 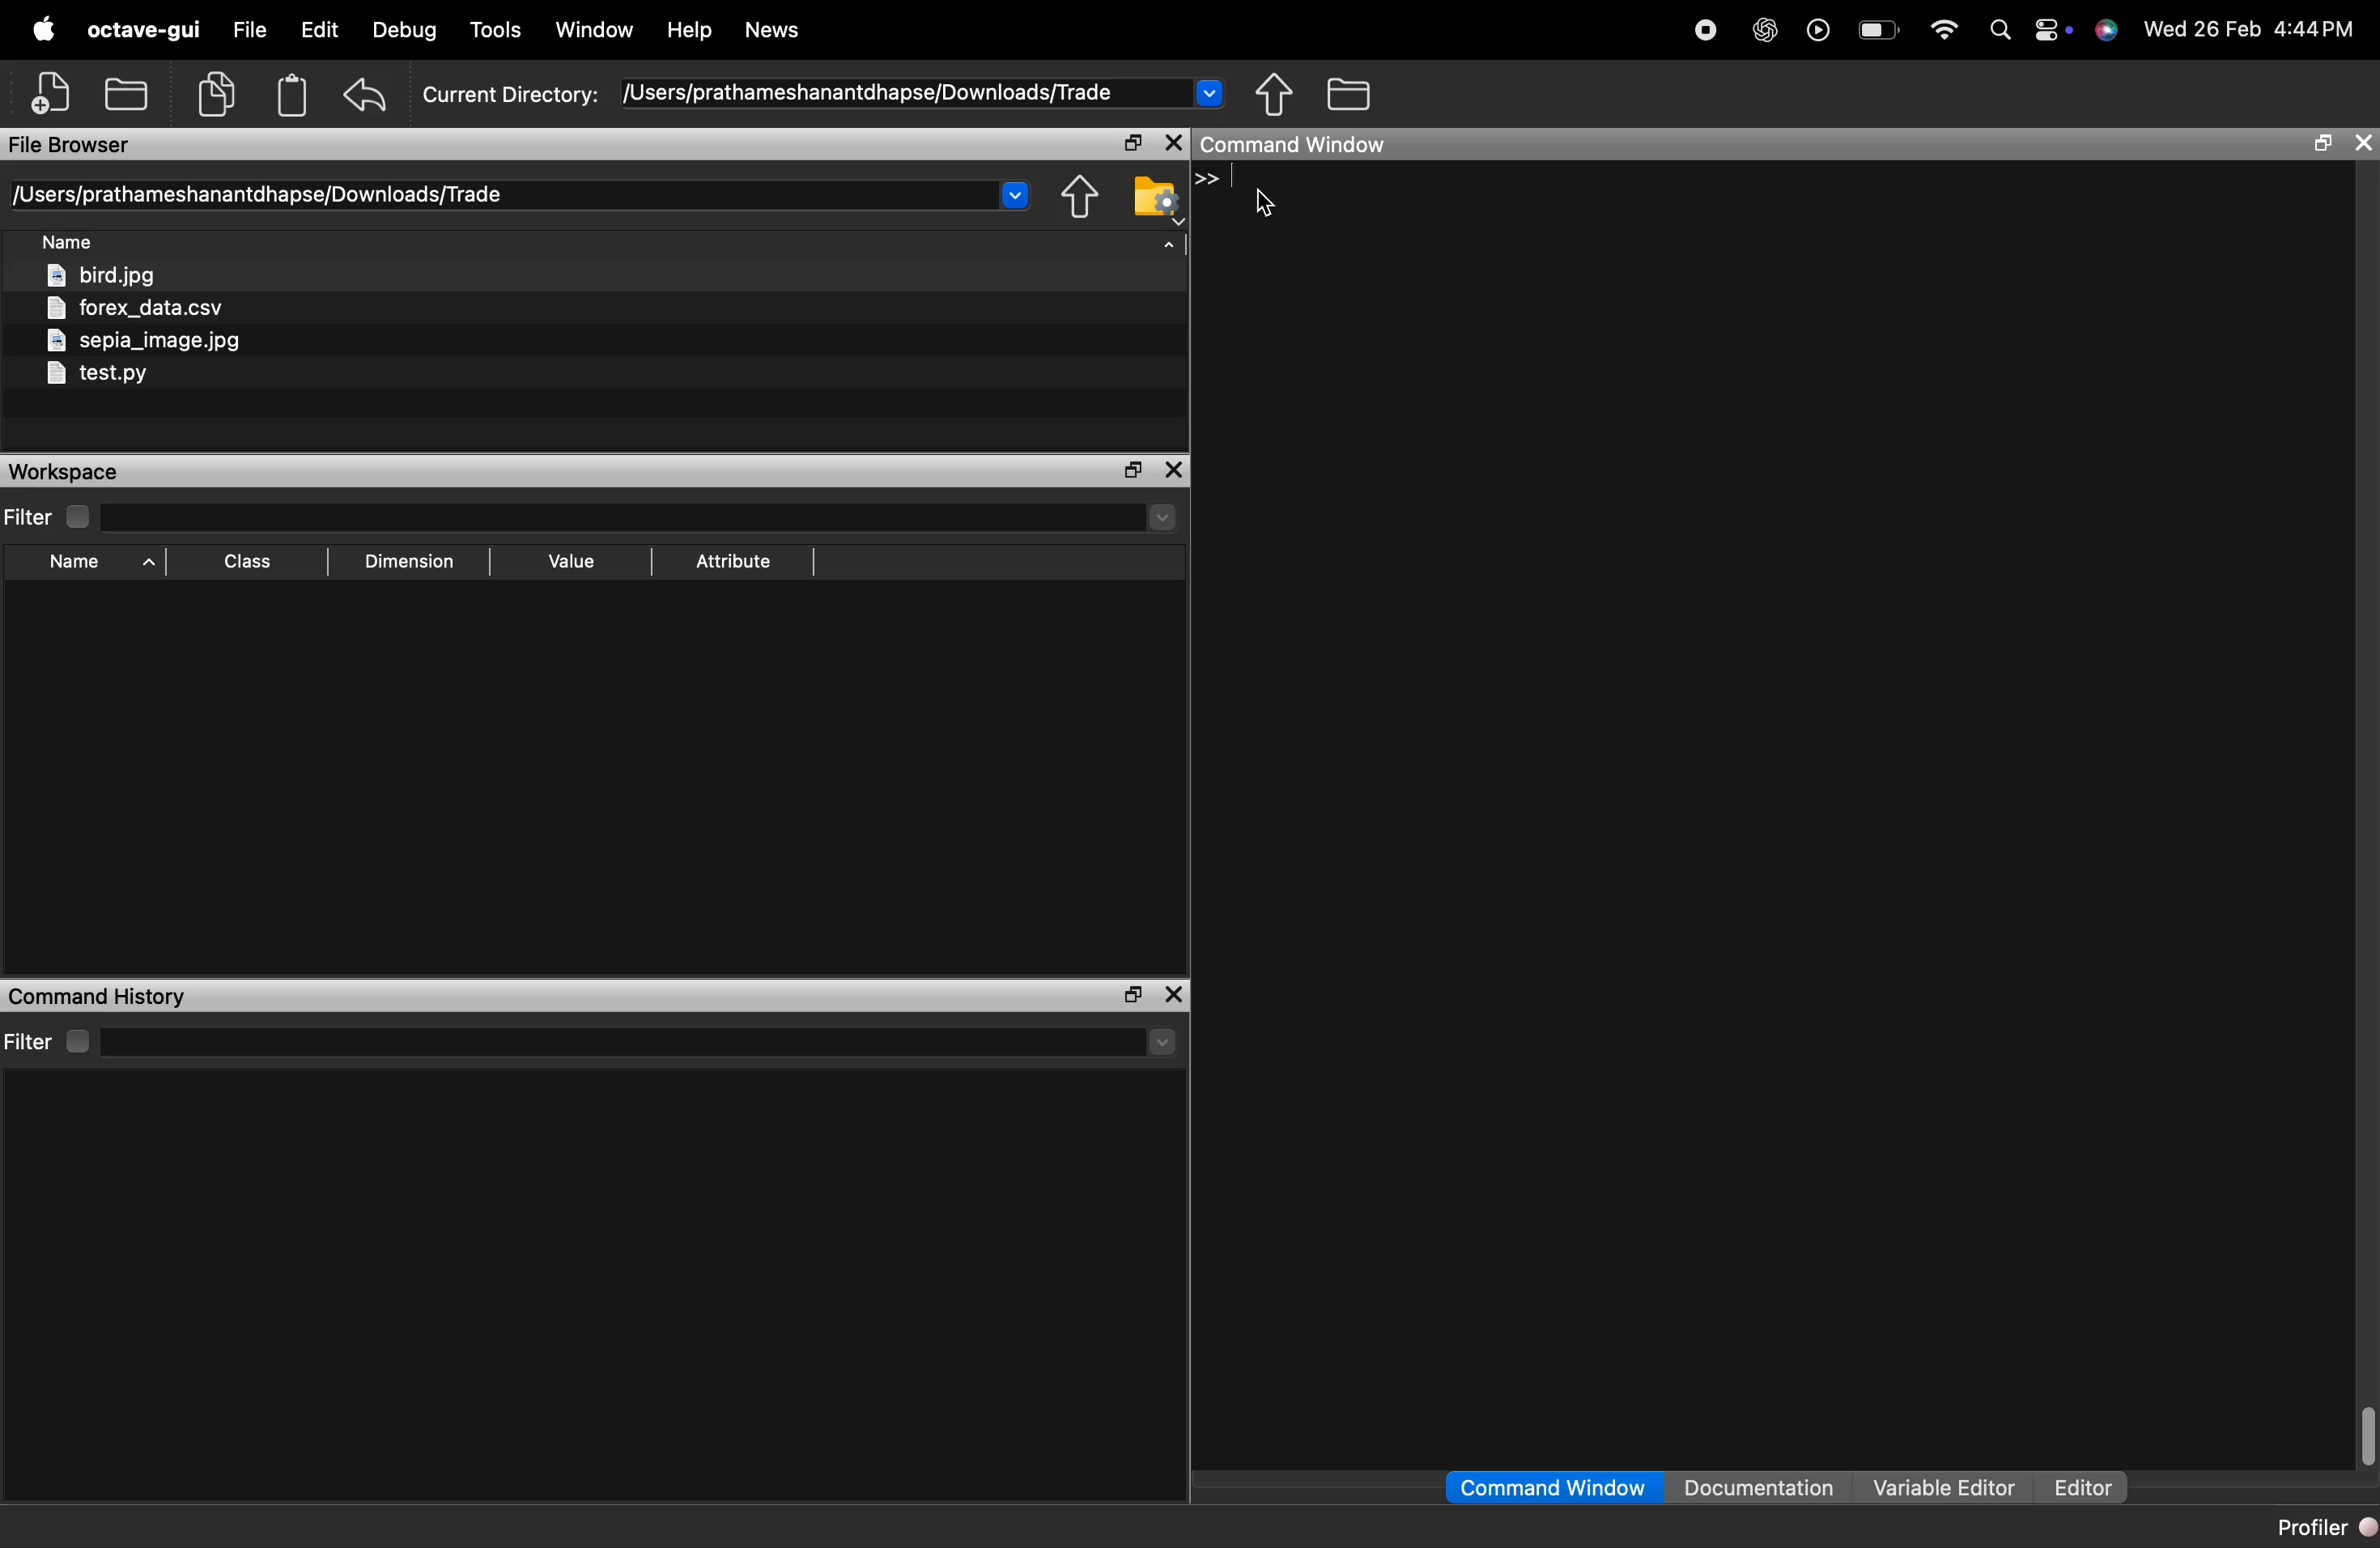 What do you see at coordinates (1164, 1042) in the screenshot?
I see `Drop-down ` at bounding box center [1164, 1042].